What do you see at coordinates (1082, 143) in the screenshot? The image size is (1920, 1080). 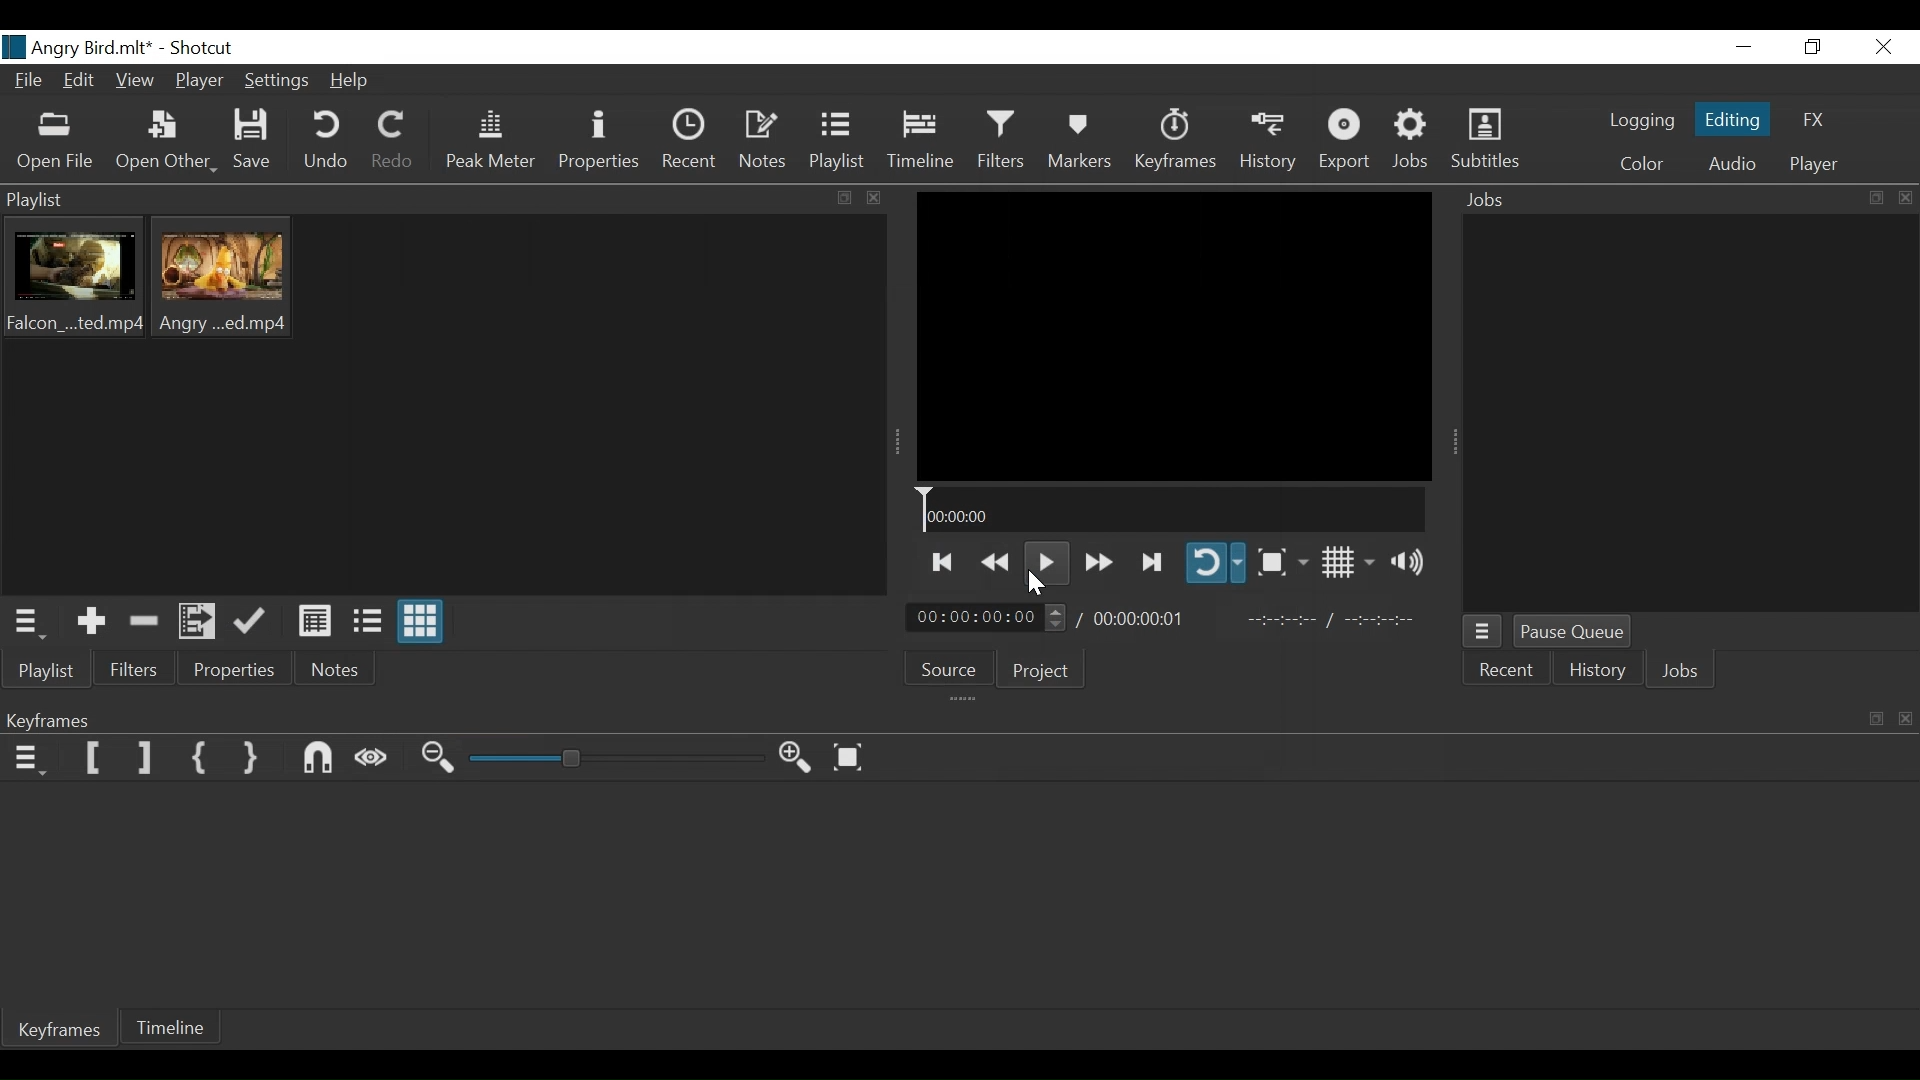 I see `Markers` at bounding box center [1082, 143].